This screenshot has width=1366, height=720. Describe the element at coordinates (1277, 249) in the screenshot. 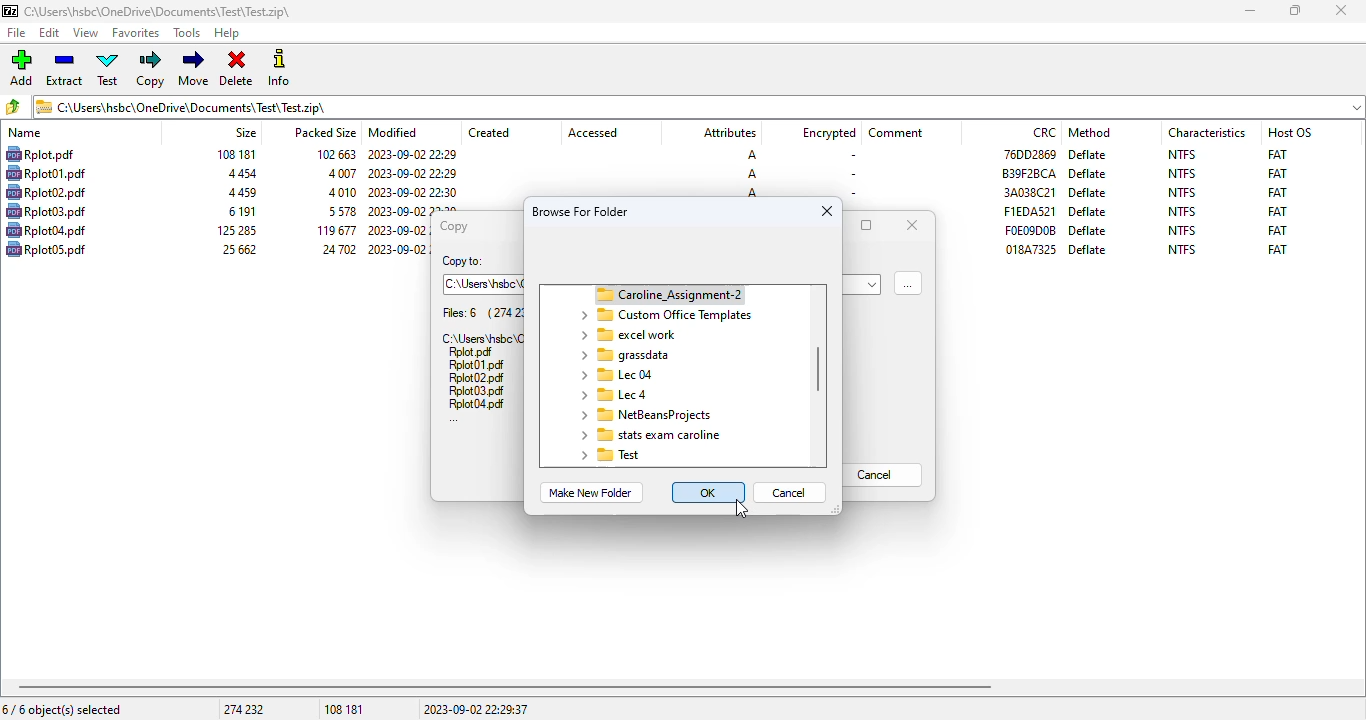

I see `FAT` at that location.